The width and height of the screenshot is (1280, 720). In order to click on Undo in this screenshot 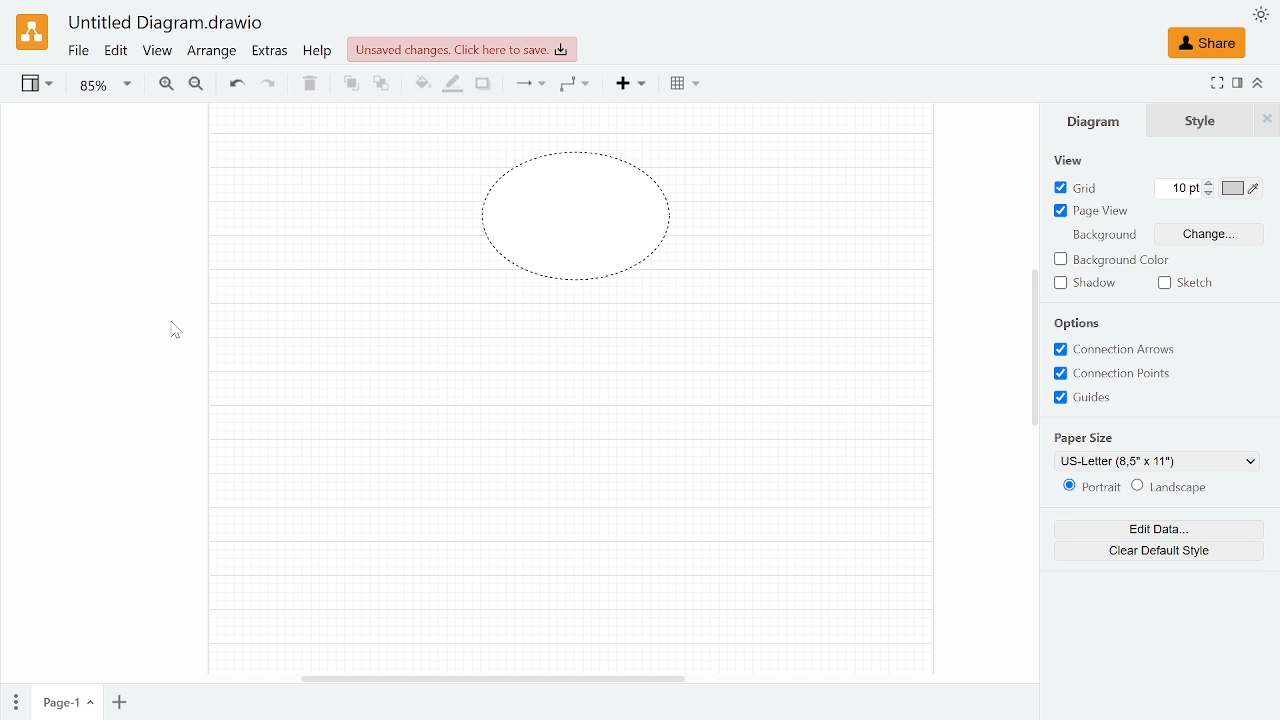, I will do `click(237, 85)`.